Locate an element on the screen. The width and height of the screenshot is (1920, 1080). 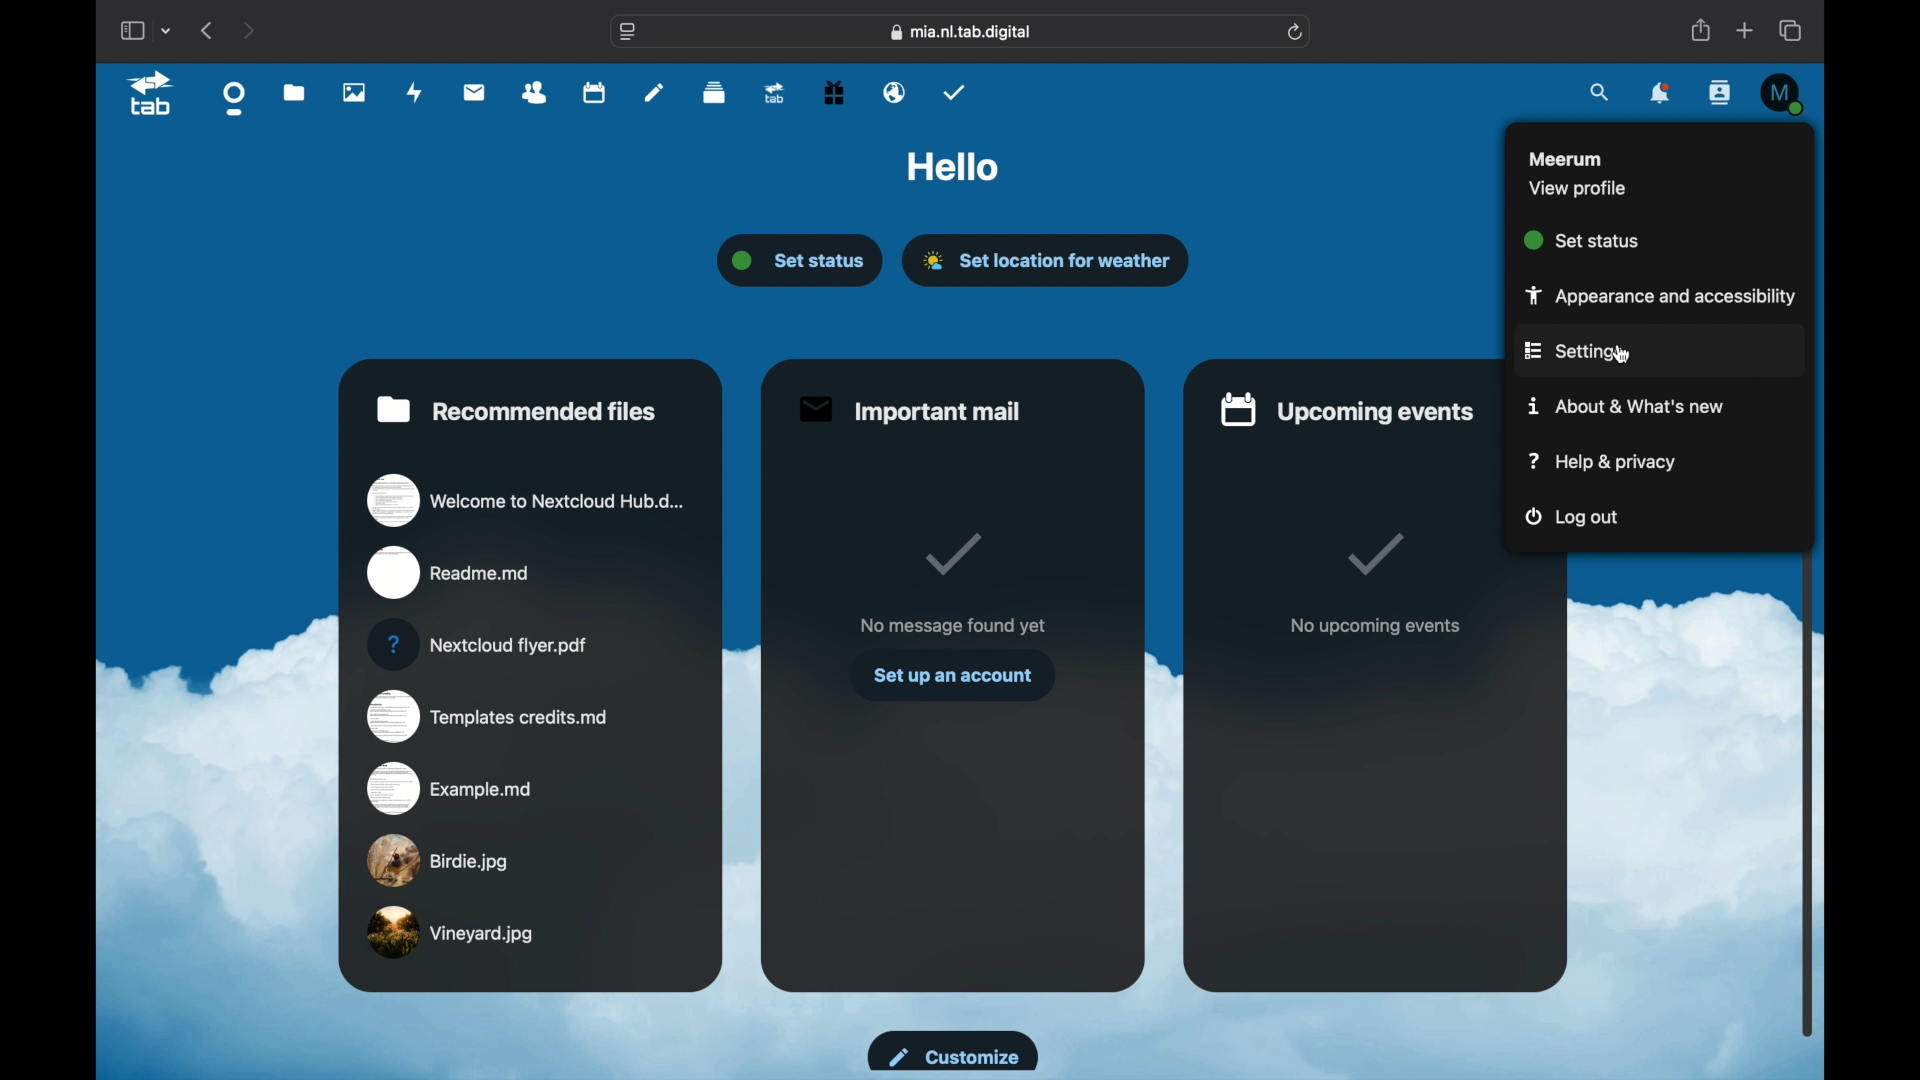
show sidebar is located at coordinates (131, 31).